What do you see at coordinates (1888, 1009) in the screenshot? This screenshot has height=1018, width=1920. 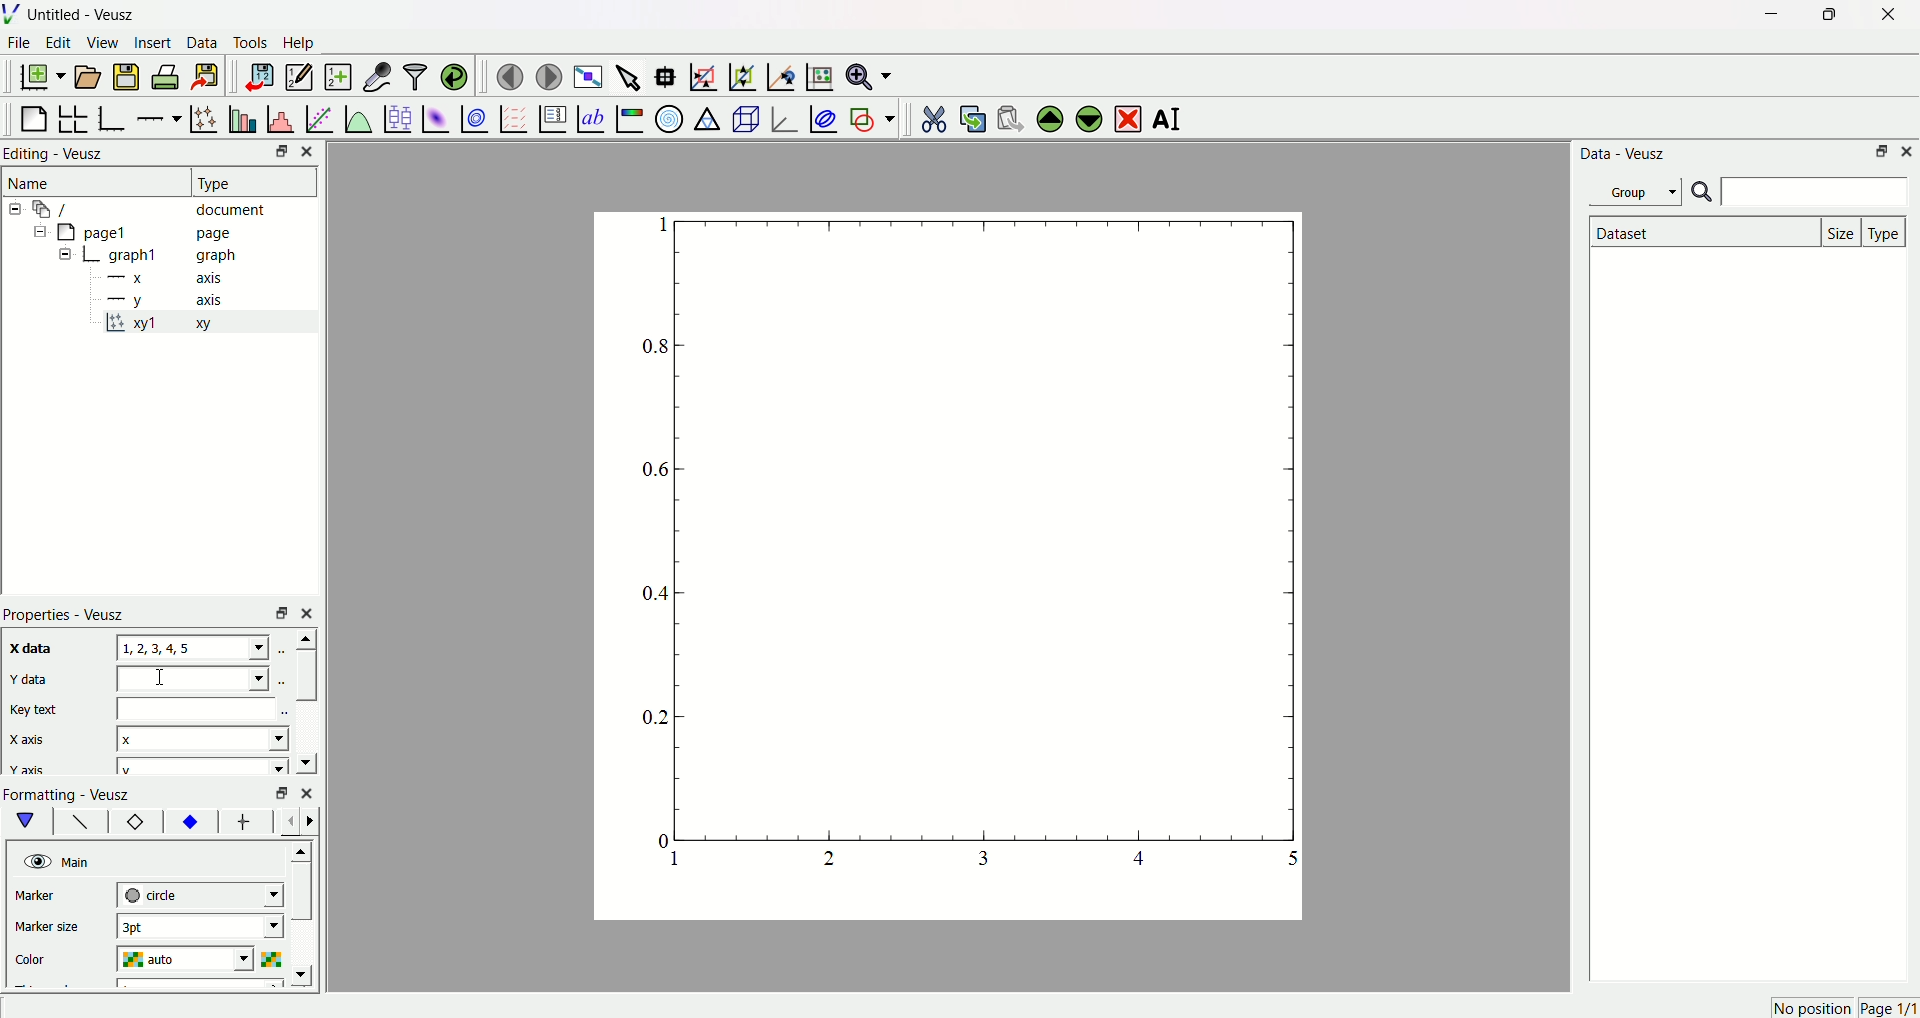 I see `page 1/1` at bounding box center [1888, 1009].